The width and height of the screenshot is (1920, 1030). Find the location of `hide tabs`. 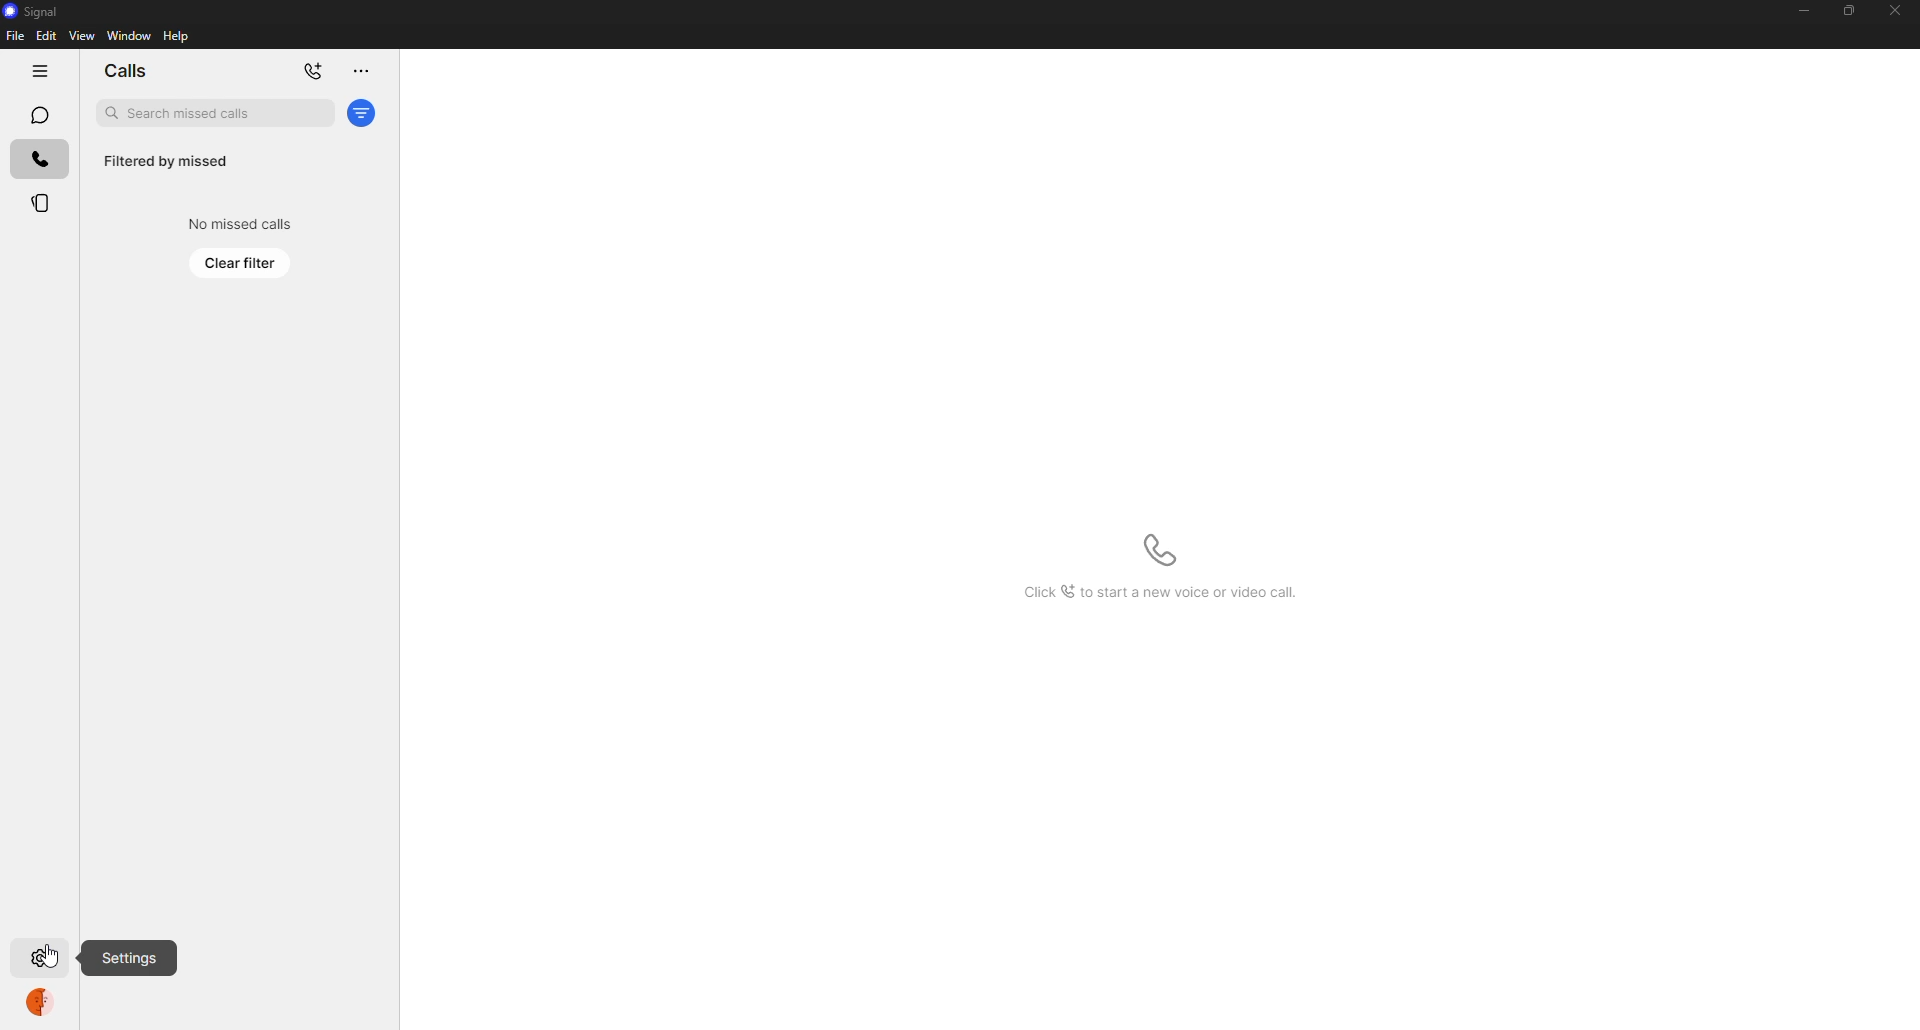

hide tabs is located at coordinates (33, 71).